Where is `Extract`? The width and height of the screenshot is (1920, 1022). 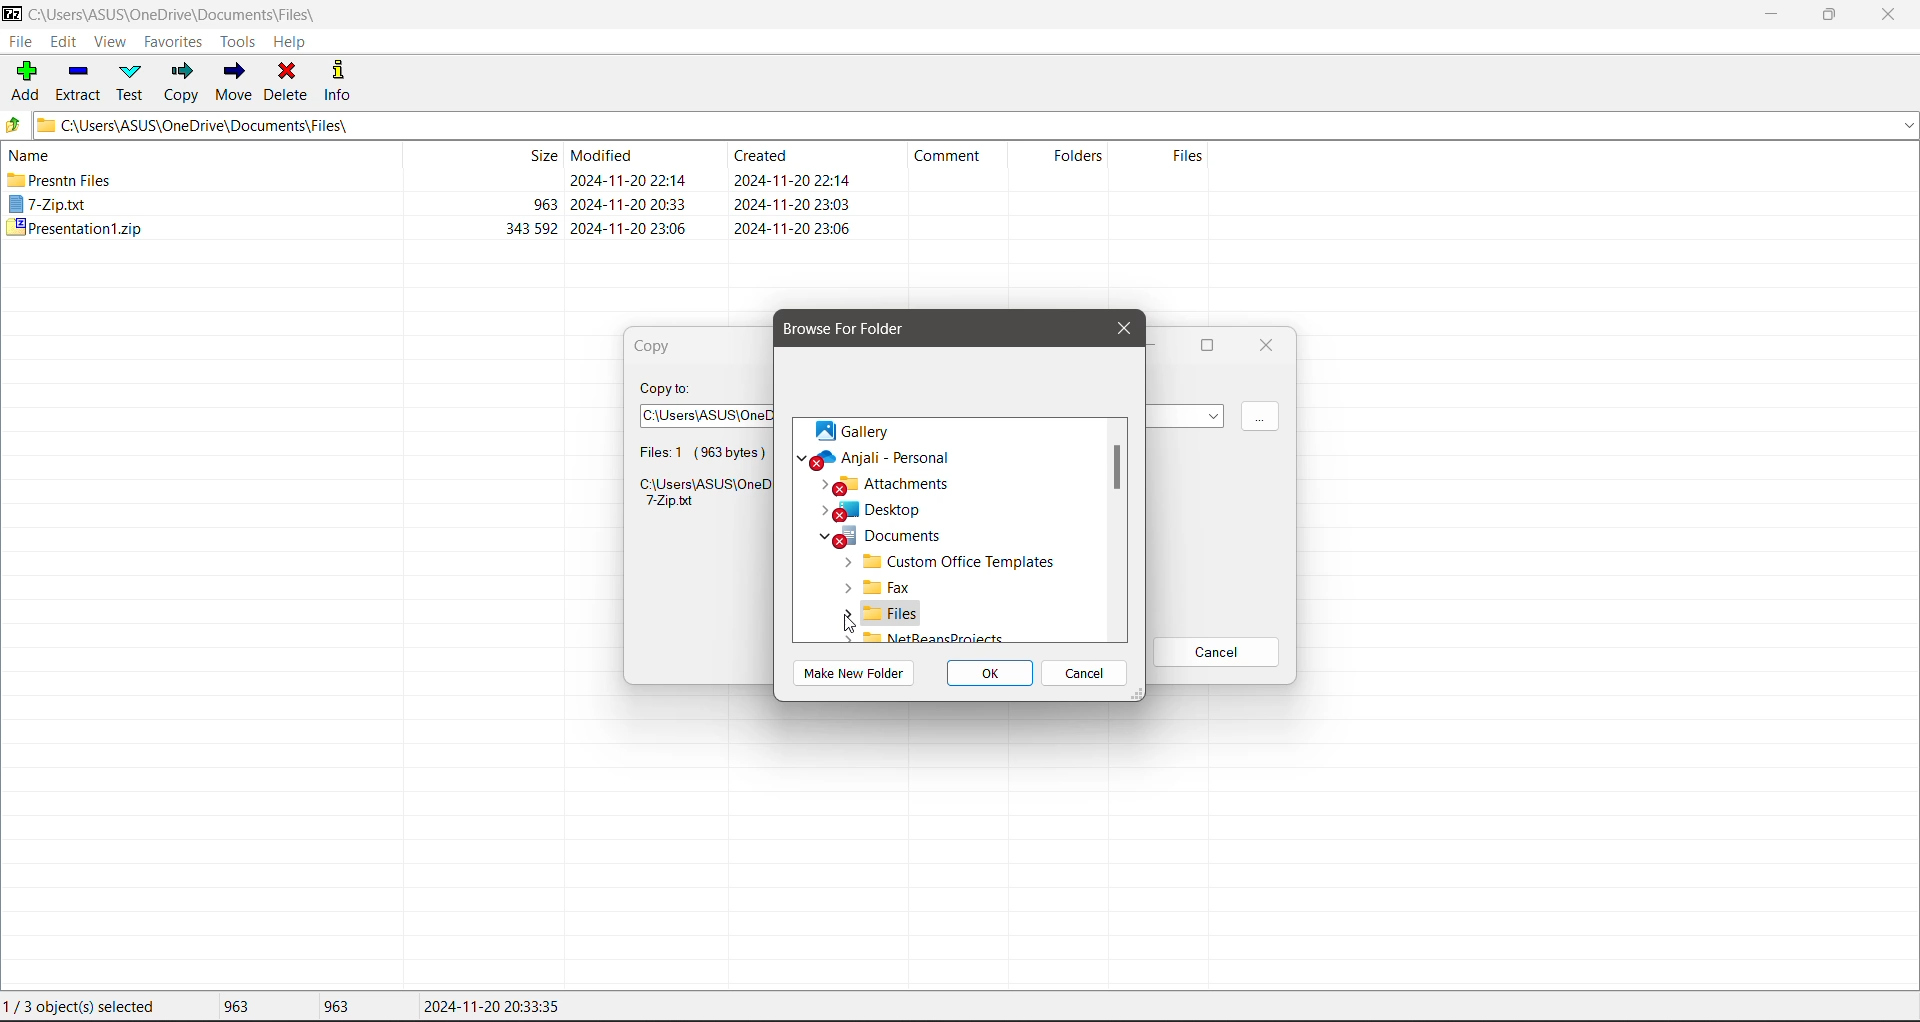 Extract is located at coordinates (77, 80).